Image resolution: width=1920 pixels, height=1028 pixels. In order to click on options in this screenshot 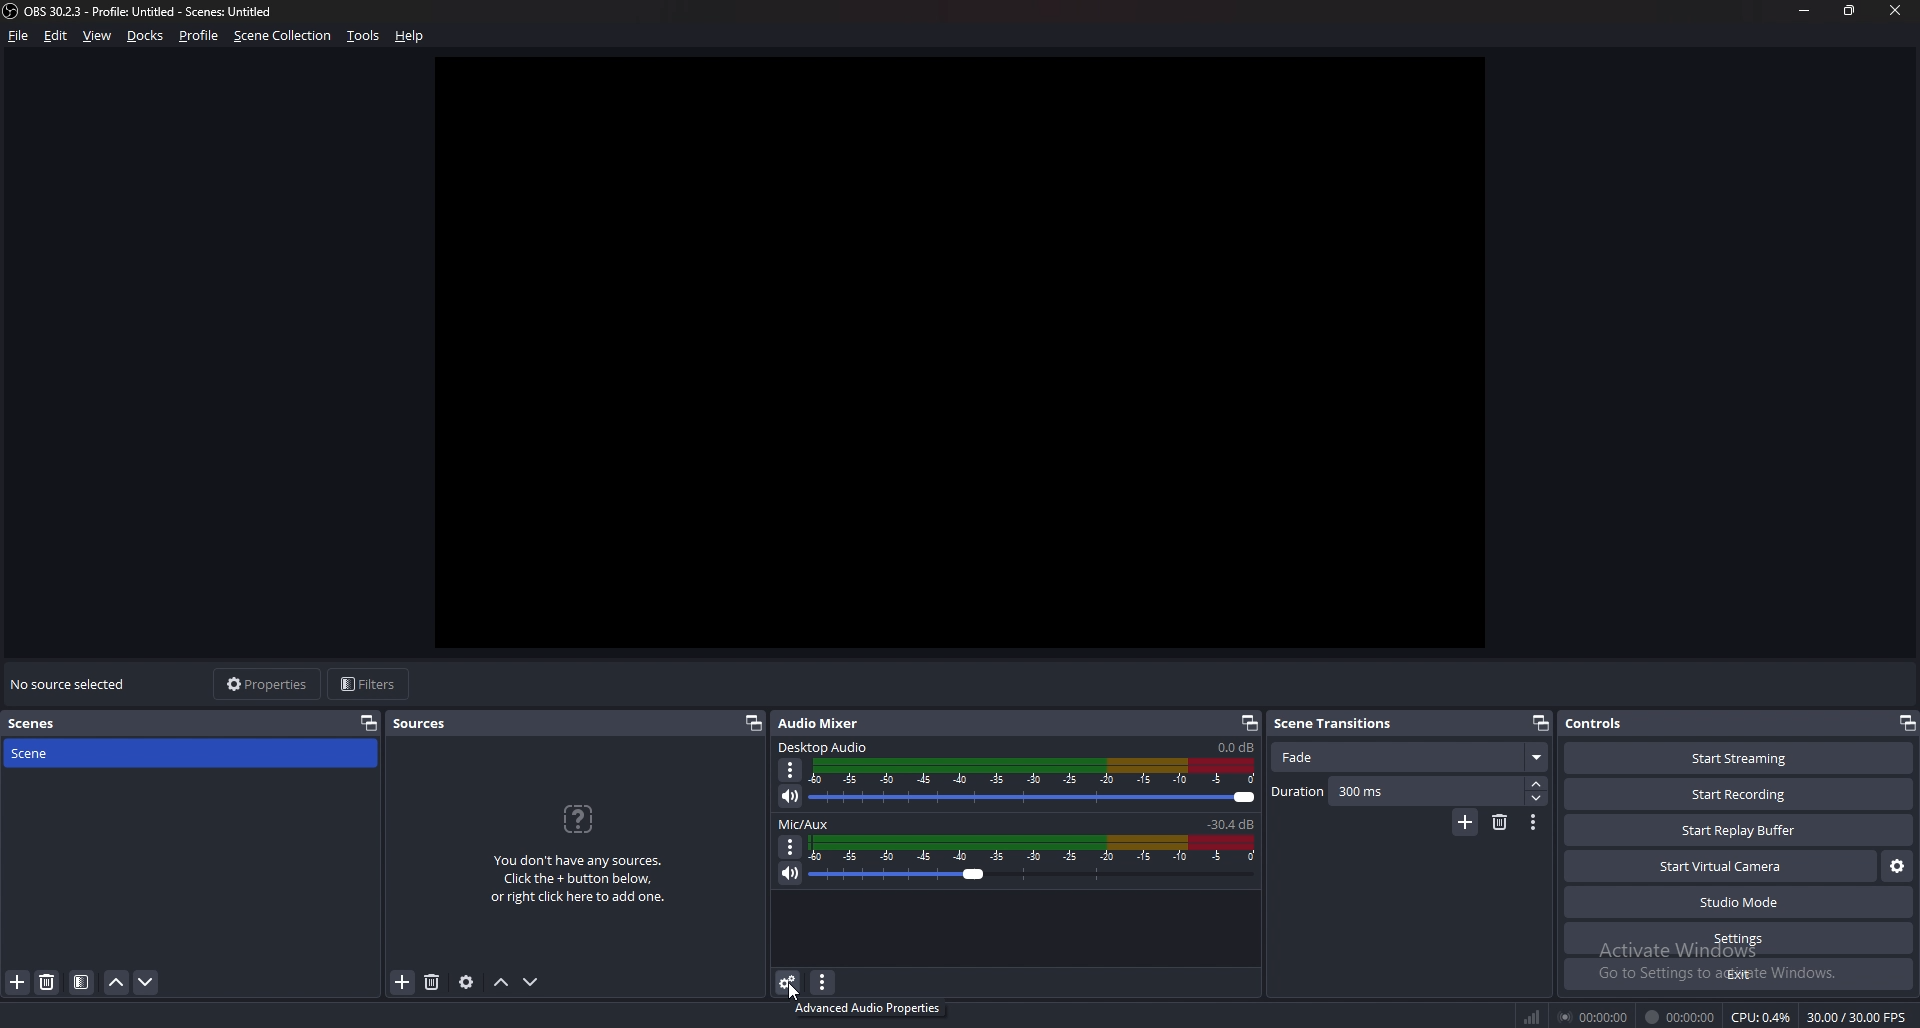, I will do `click(791, 846)`.